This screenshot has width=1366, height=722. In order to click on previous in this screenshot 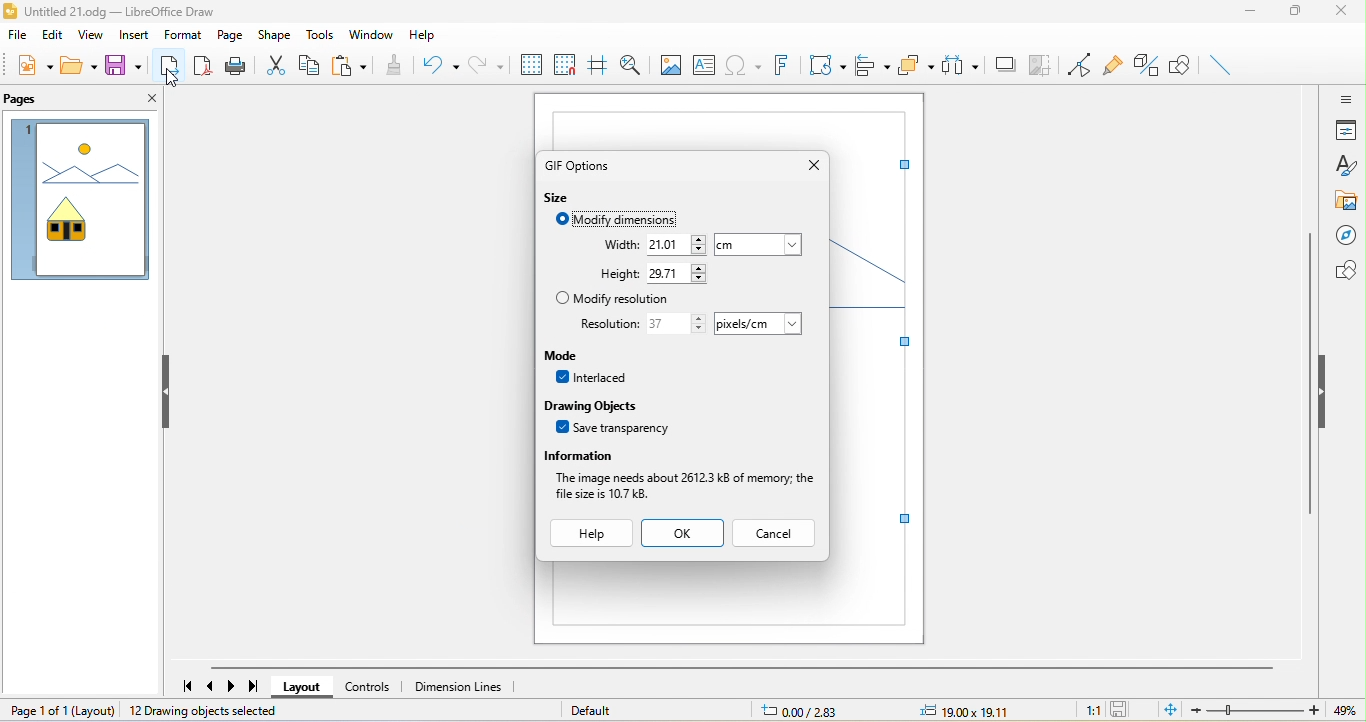, I will do `click(213, 686)`.